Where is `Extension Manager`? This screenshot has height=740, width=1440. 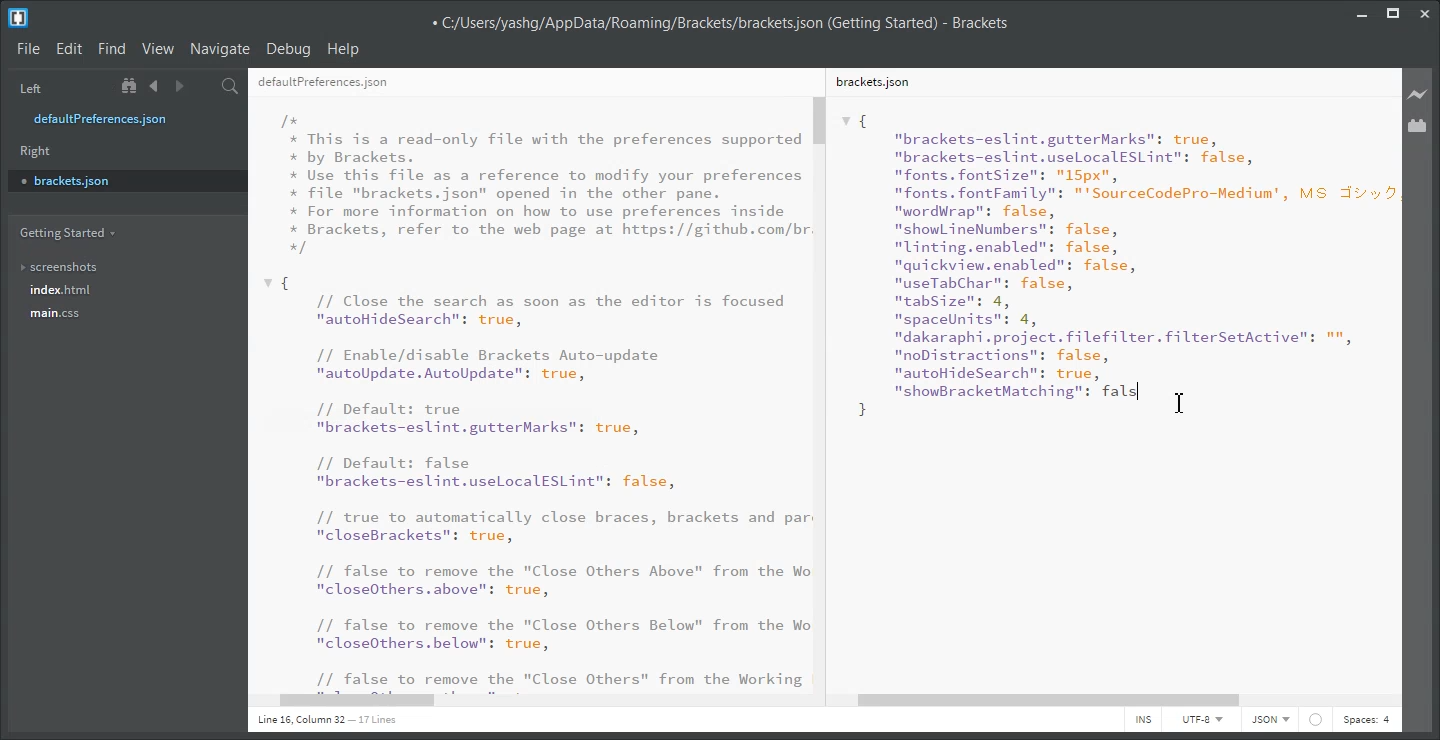 Extension Manager is located at coordinates (1418, 125).